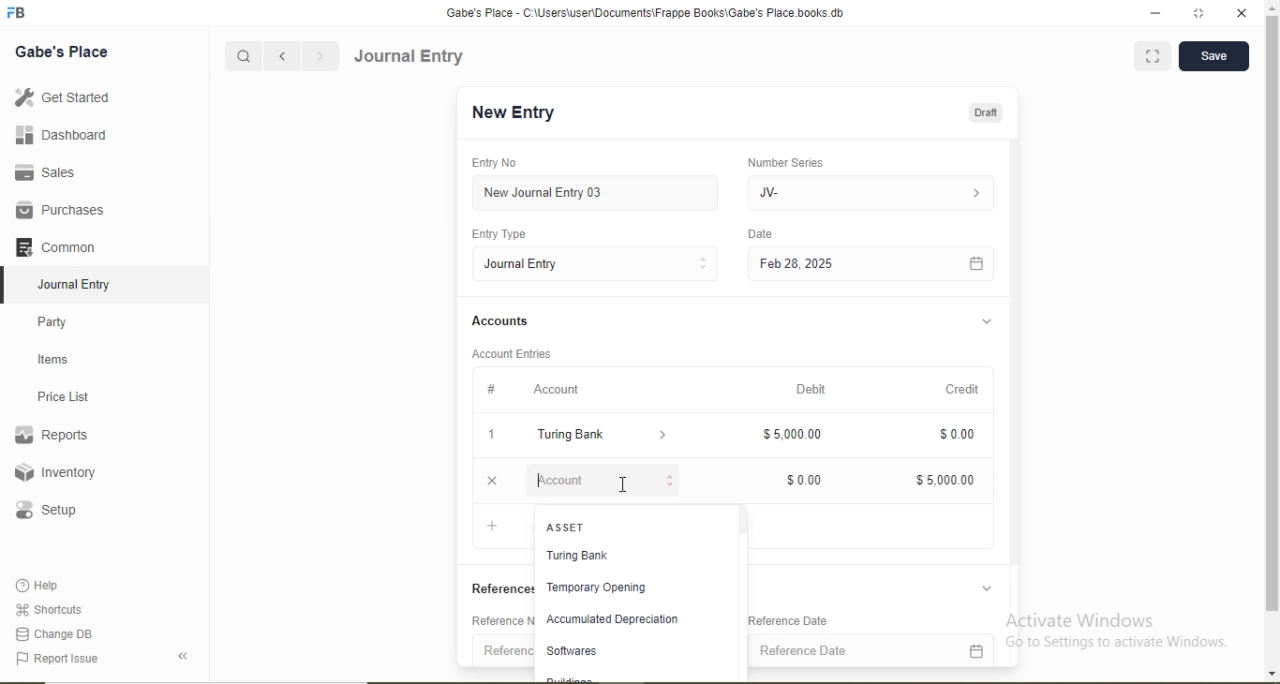  I want to click on ASSET, so click(567, 527).